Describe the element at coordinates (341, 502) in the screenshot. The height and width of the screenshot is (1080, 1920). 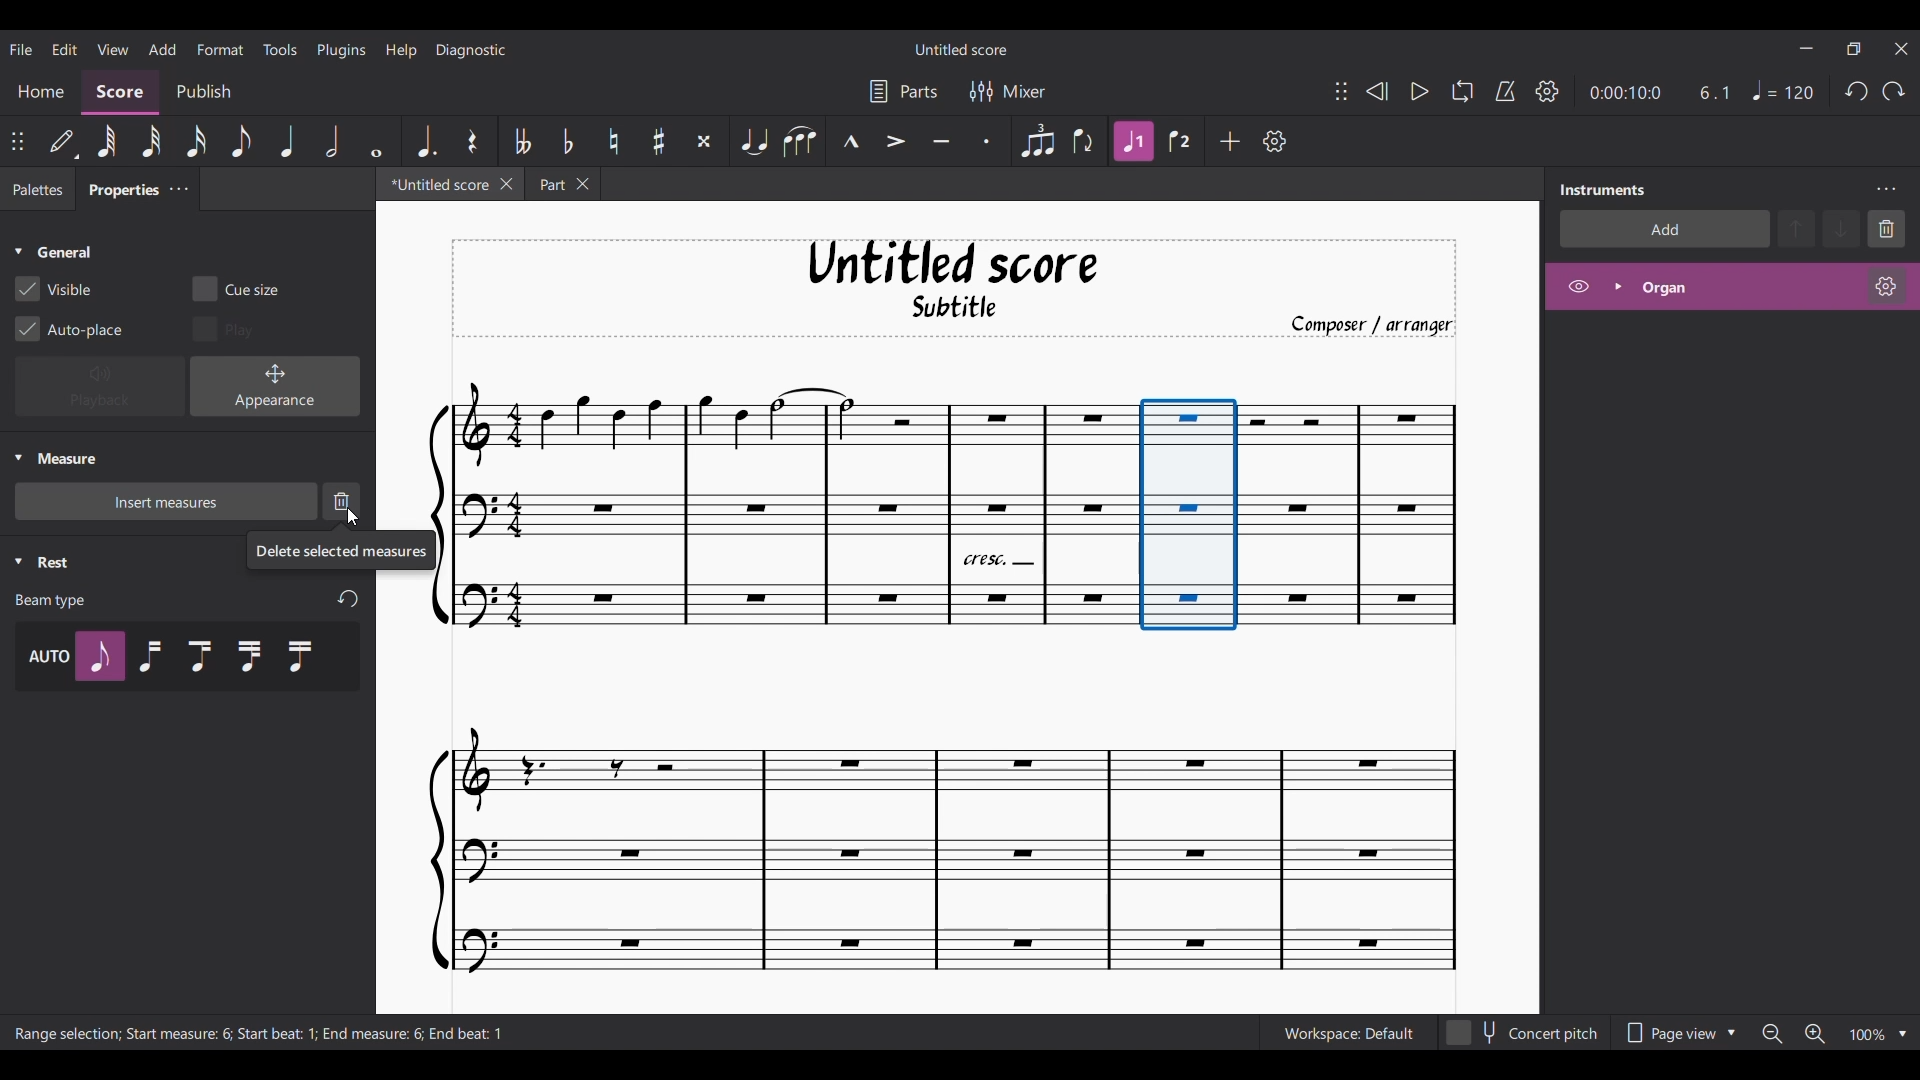
I see `Delete selected measure` at that location.